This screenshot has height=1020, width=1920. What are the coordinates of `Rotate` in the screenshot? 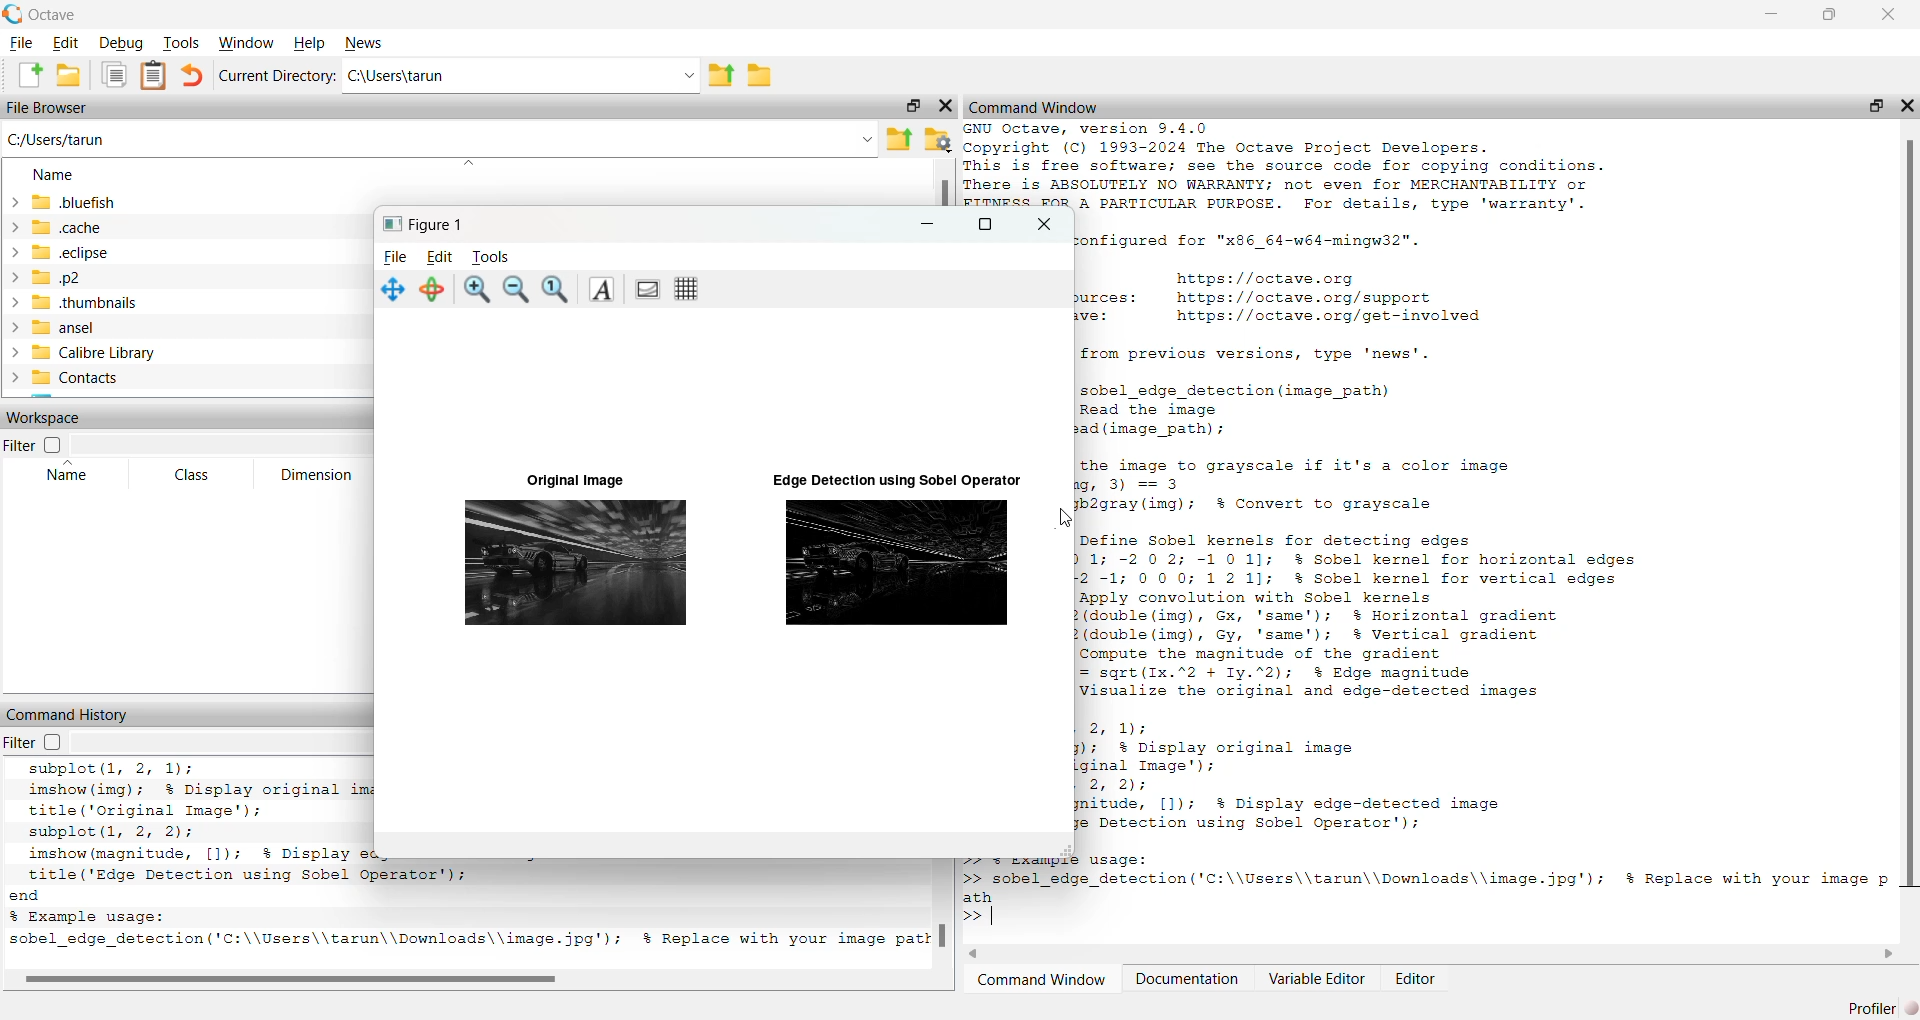 It's located at (436, 290).